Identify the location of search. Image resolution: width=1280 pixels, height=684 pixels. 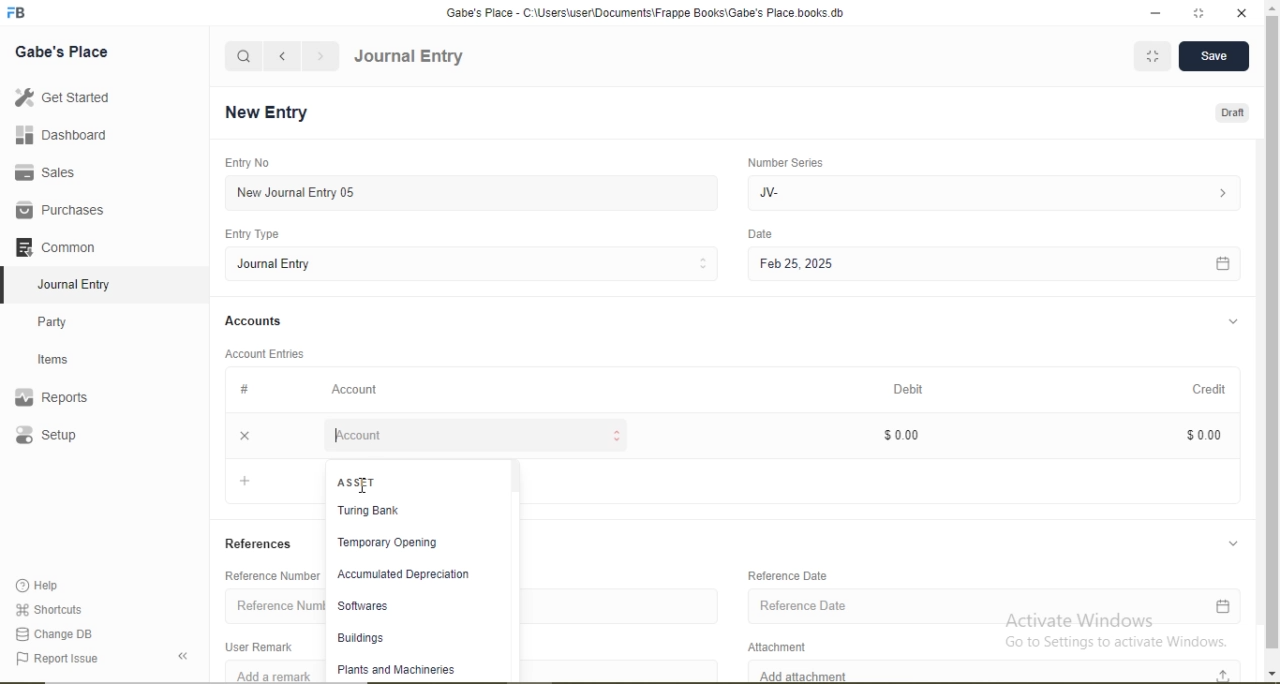
(244, 56).